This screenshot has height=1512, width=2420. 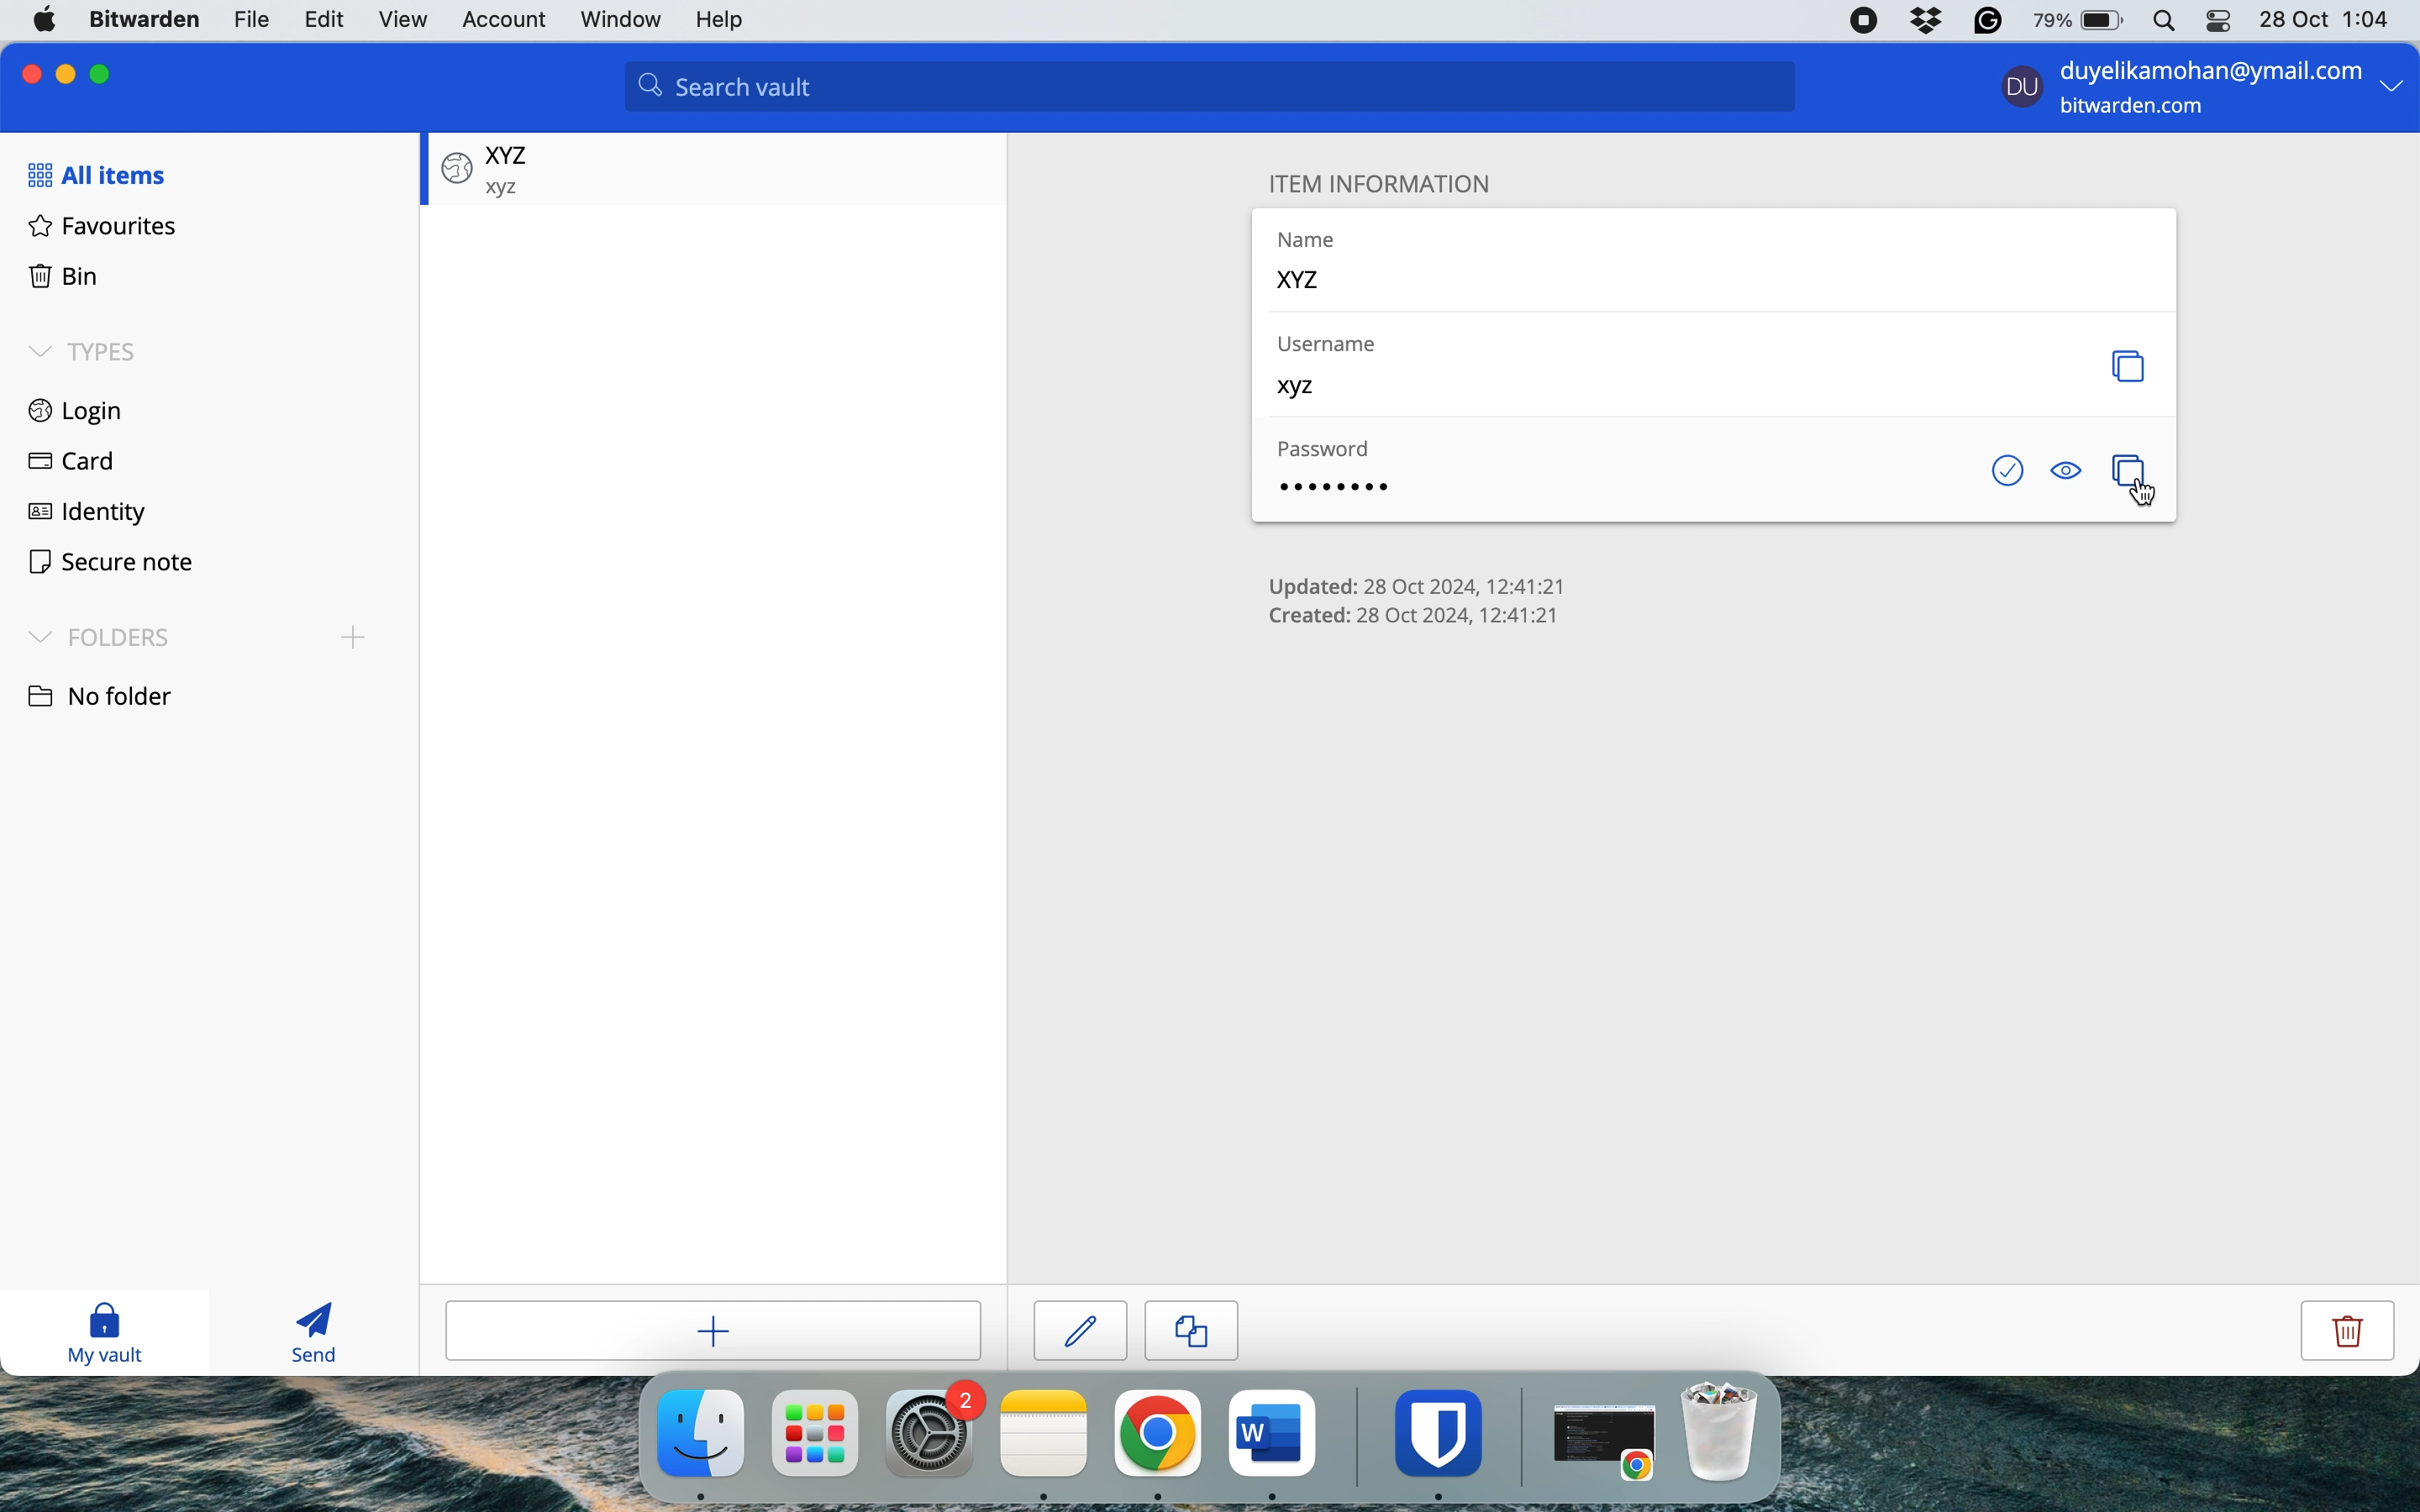 What do you see at coordinates (63, 273) in the screenshot?
I see `bin` at bounding box center [63, 273].